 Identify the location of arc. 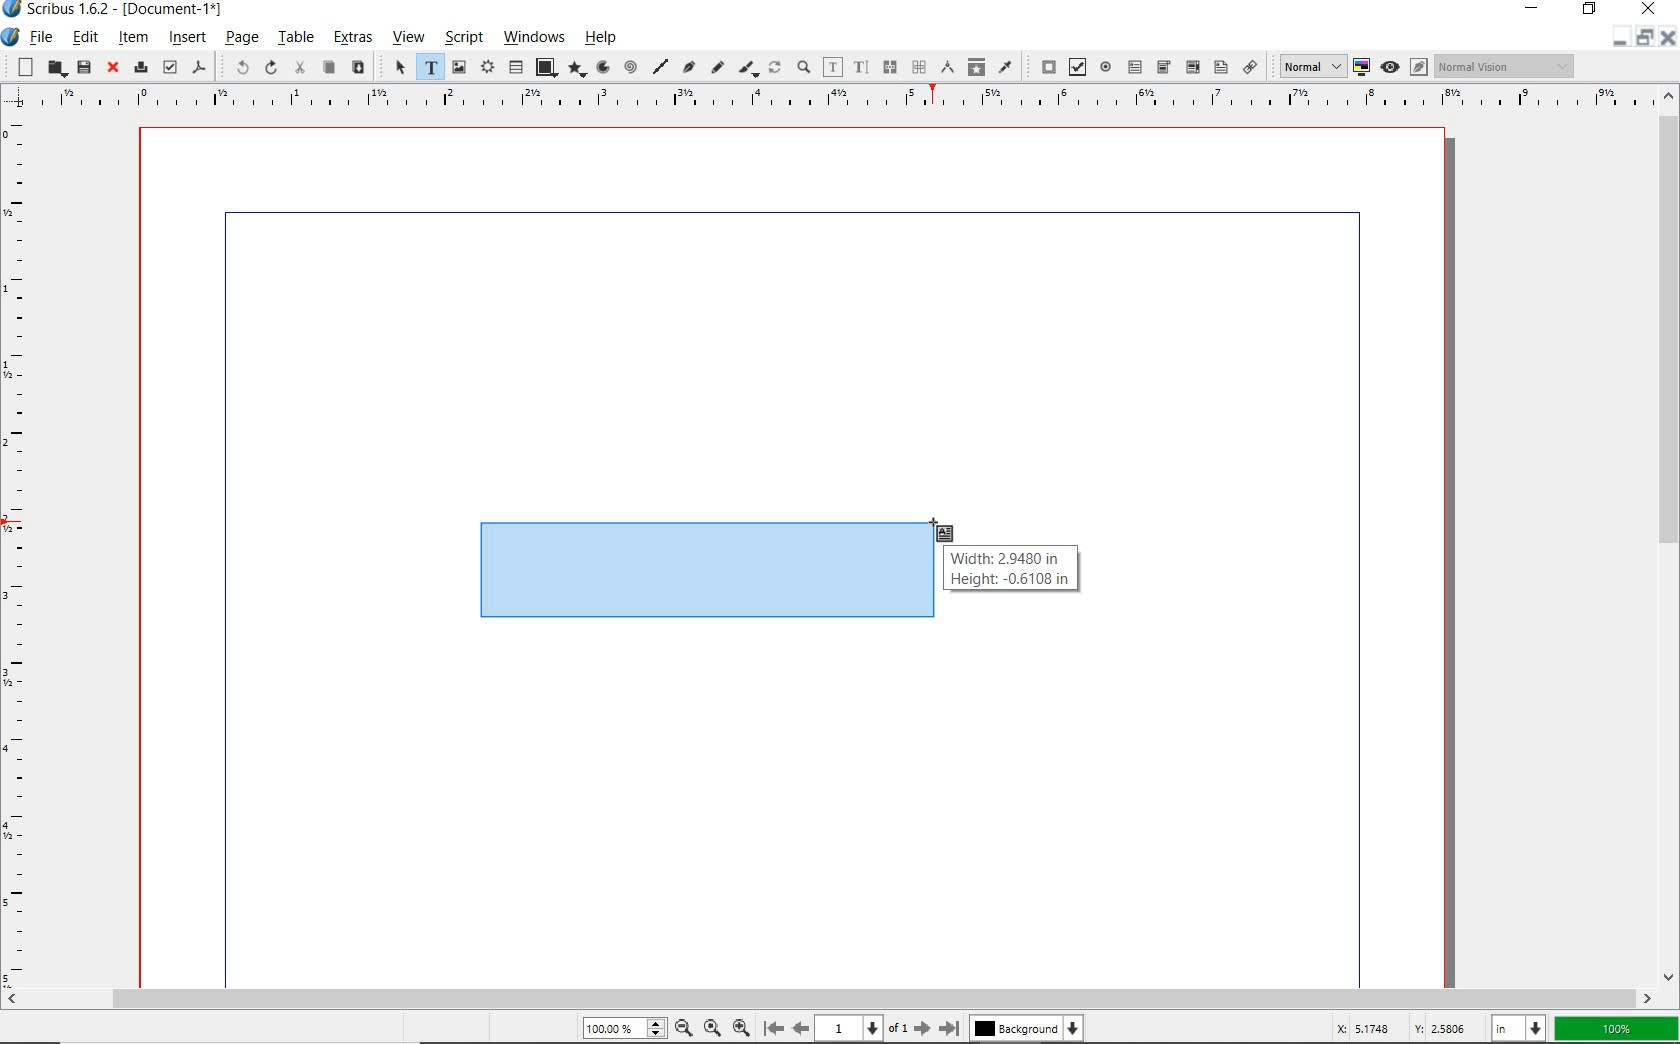
(601, 68).